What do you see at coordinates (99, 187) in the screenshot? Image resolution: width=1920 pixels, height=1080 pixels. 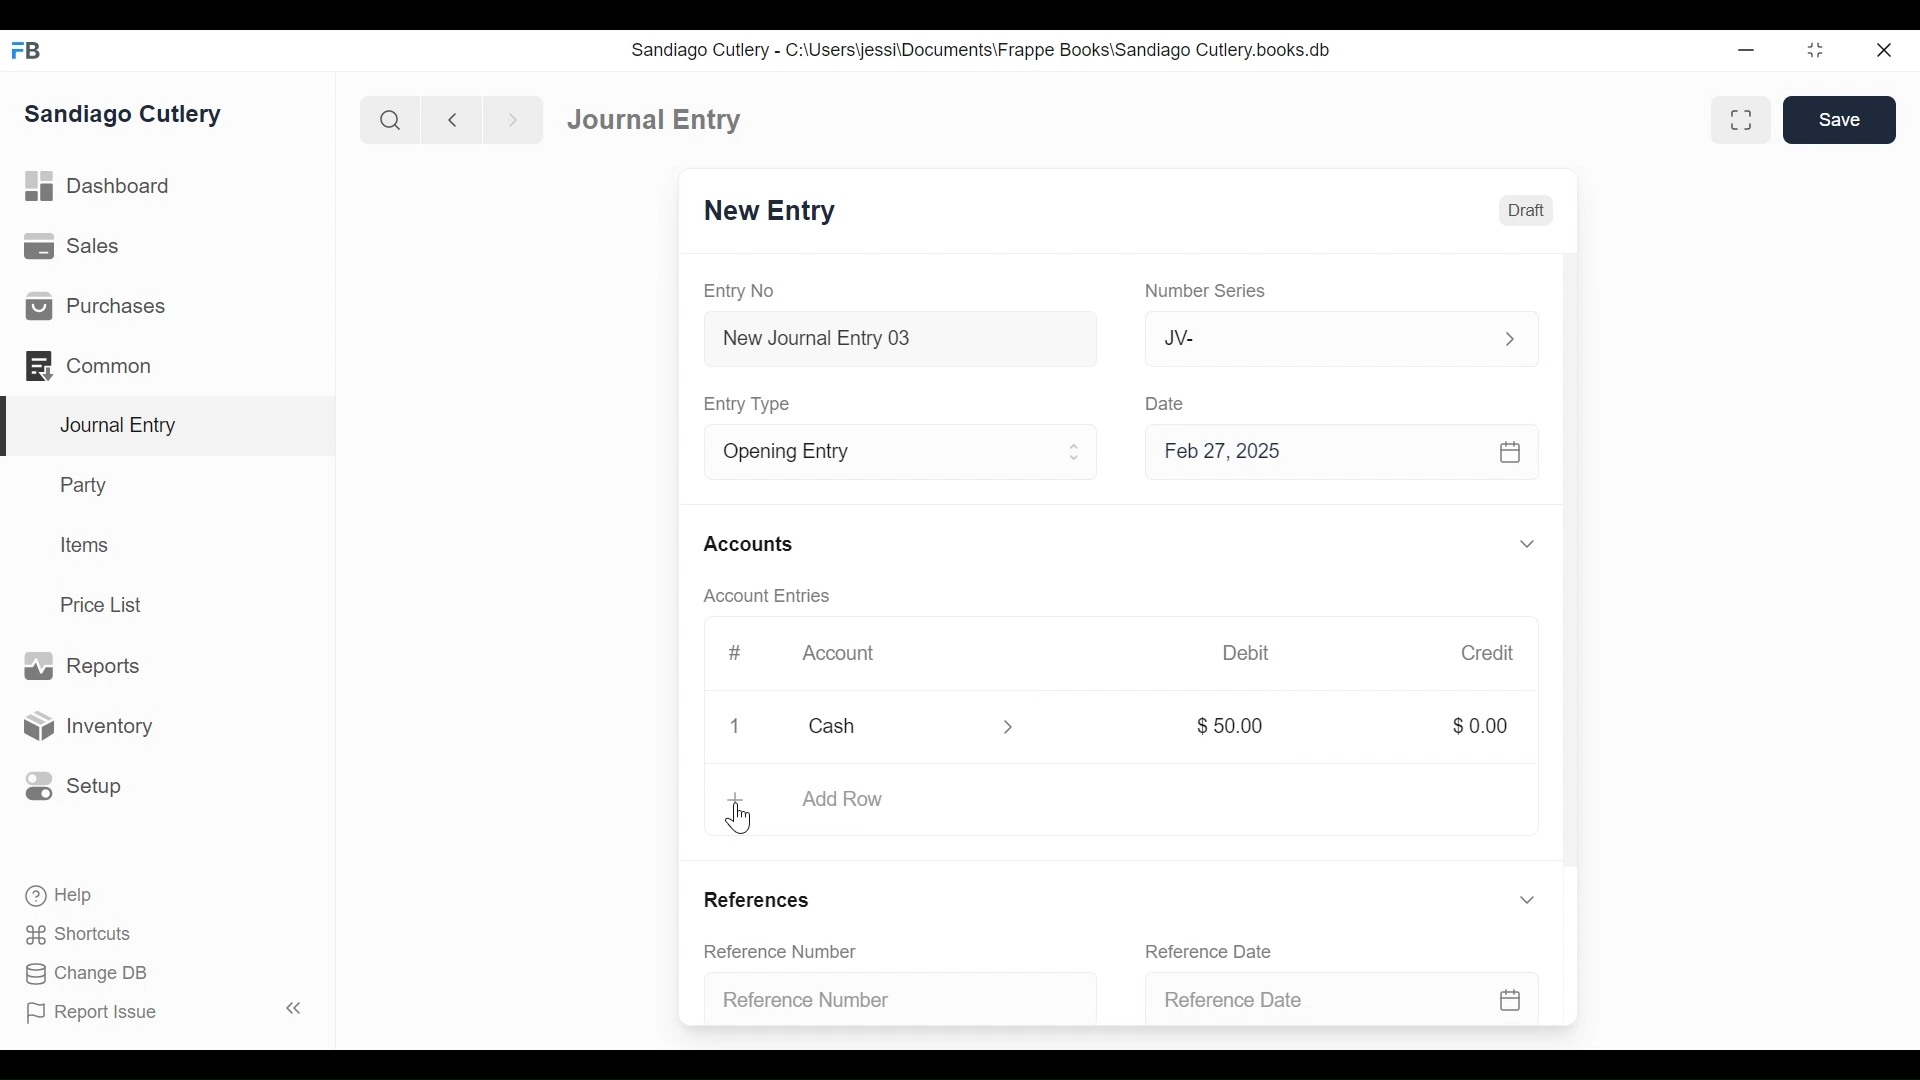 I see `Dashboard` at bounding box center [99, 187].